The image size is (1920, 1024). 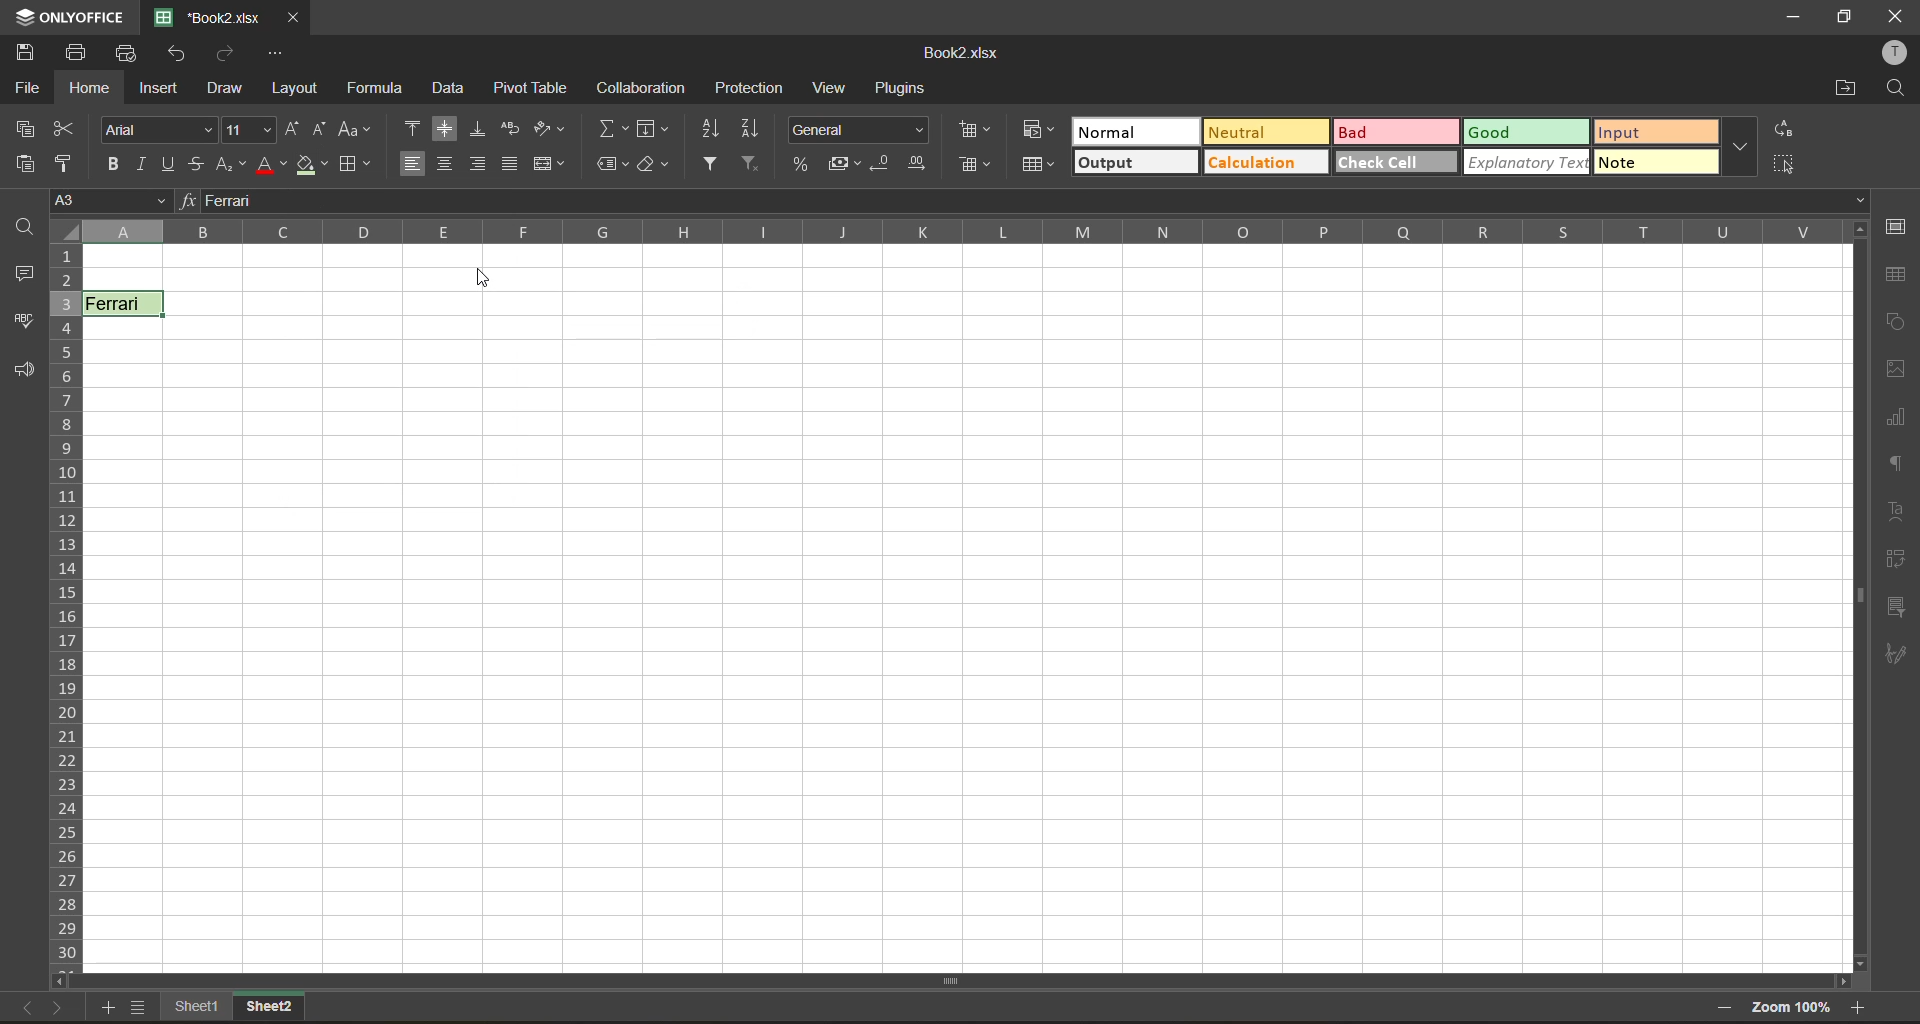 What do you see at coordinates (1028, 198) in the screenshot?
I see `formula bar` at bounding box center [1028, 198].